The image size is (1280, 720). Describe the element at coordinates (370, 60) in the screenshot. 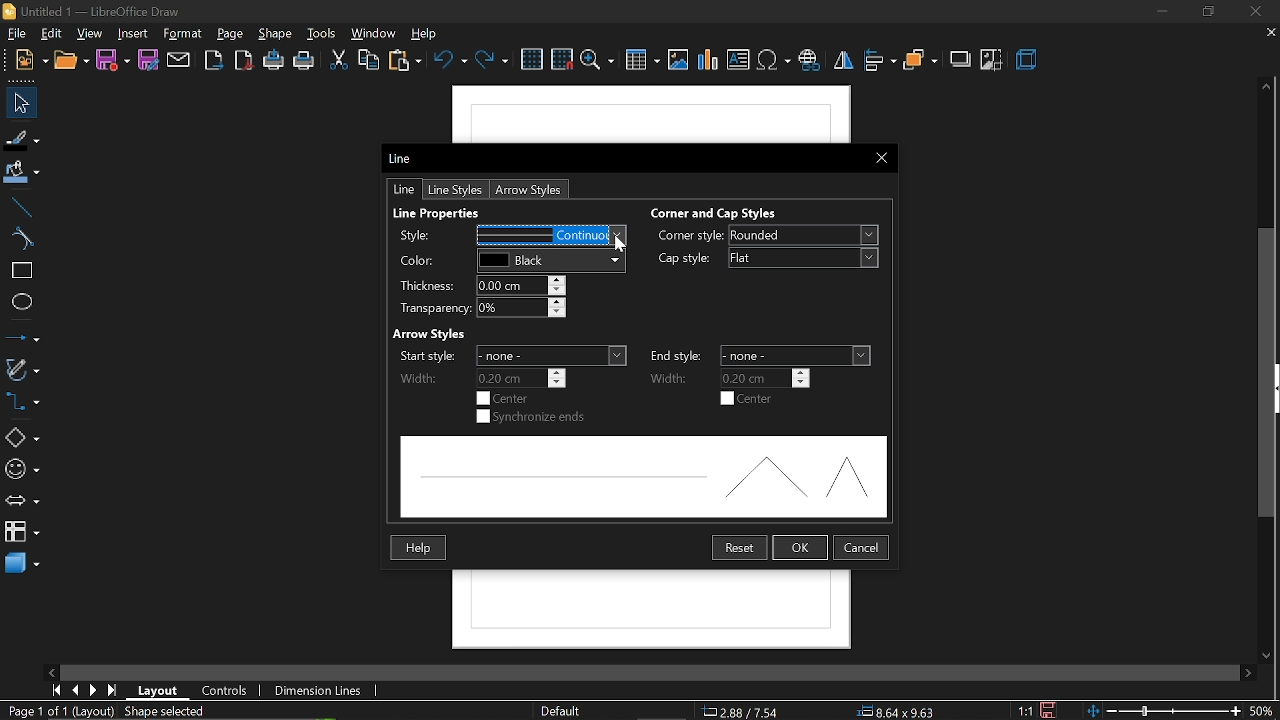

I see `copy` at that location.